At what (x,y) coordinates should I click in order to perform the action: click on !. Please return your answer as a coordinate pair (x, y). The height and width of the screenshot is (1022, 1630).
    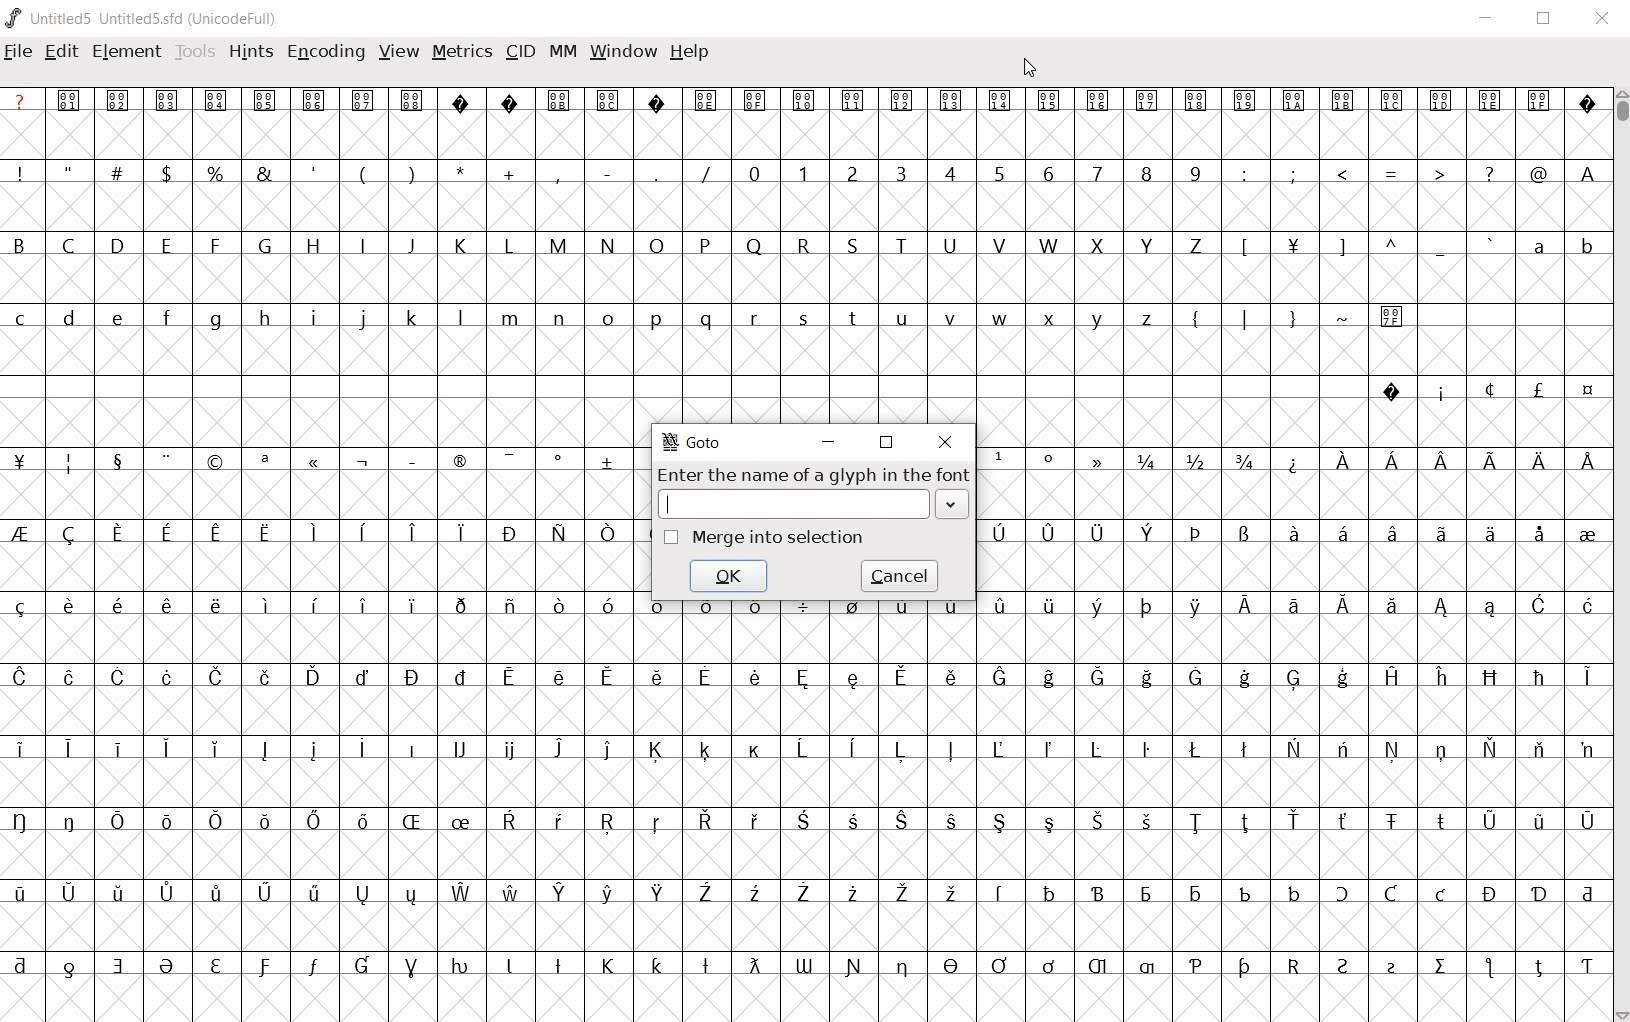
    Looking at the image, I should click on (25, 172).